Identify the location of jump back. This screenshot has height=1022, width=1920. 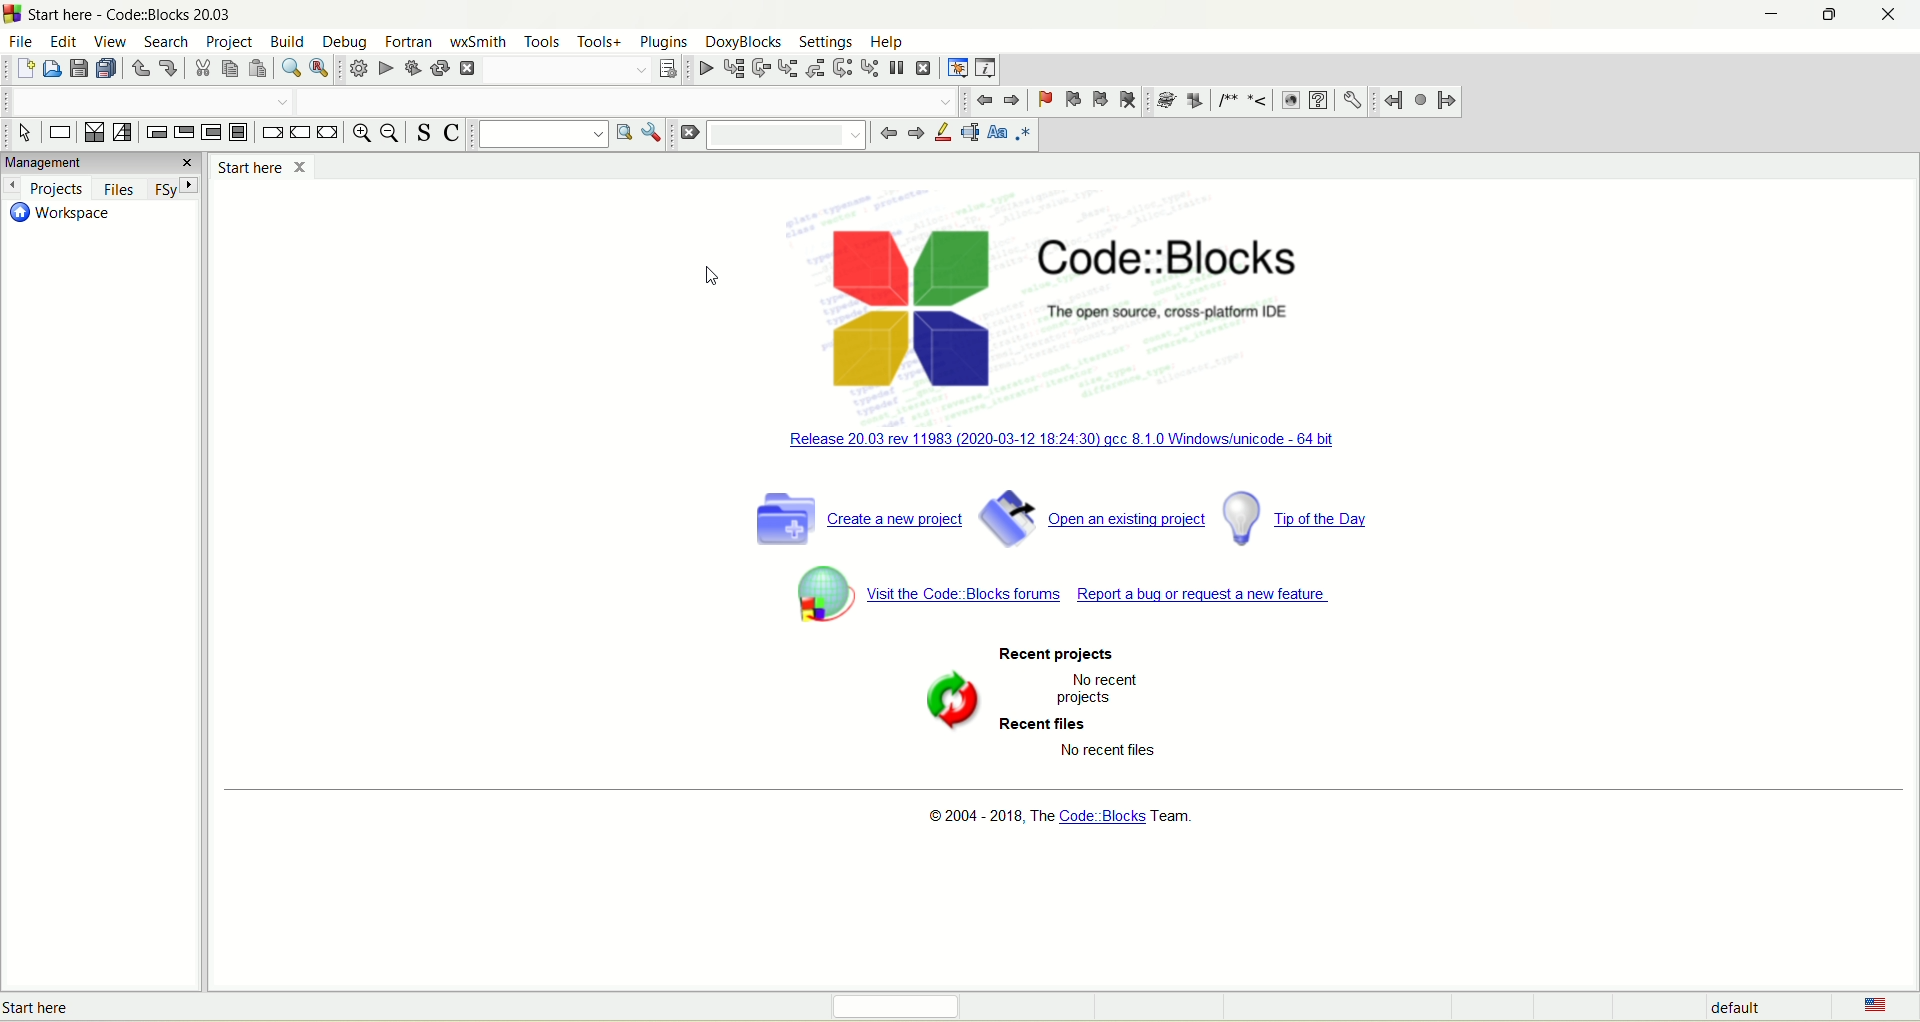
(1395, 100).